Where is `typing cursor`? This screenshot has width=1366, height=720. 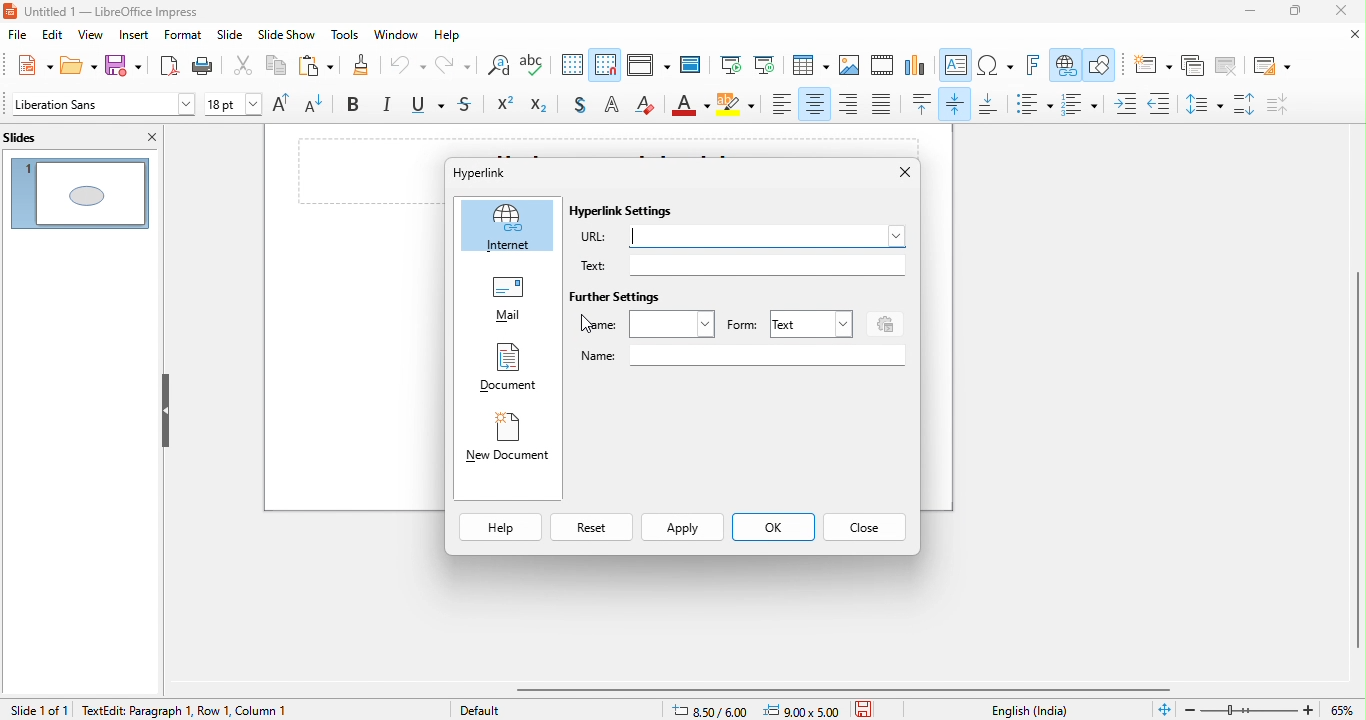
typing cursor is located at coordinates (635, 236).